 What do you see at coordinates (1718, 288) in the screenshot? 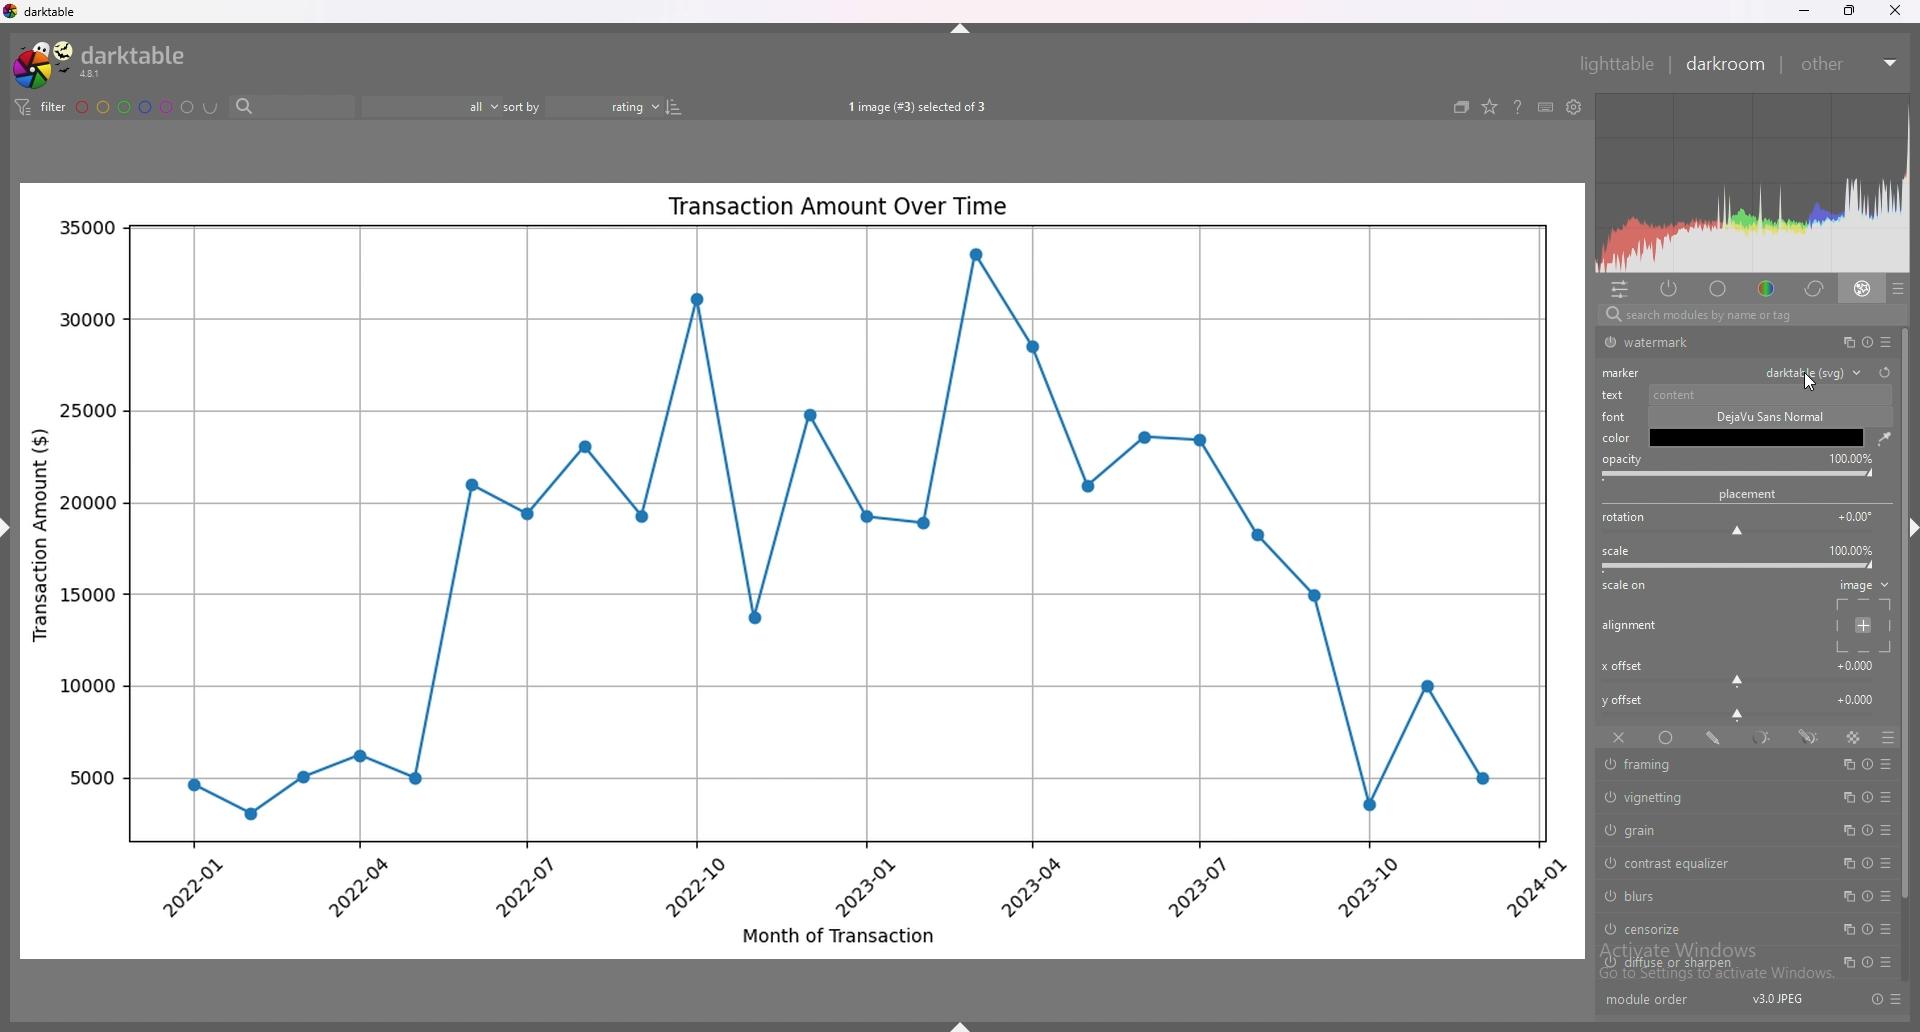
I see `base` at bounding box center [1718, 288].